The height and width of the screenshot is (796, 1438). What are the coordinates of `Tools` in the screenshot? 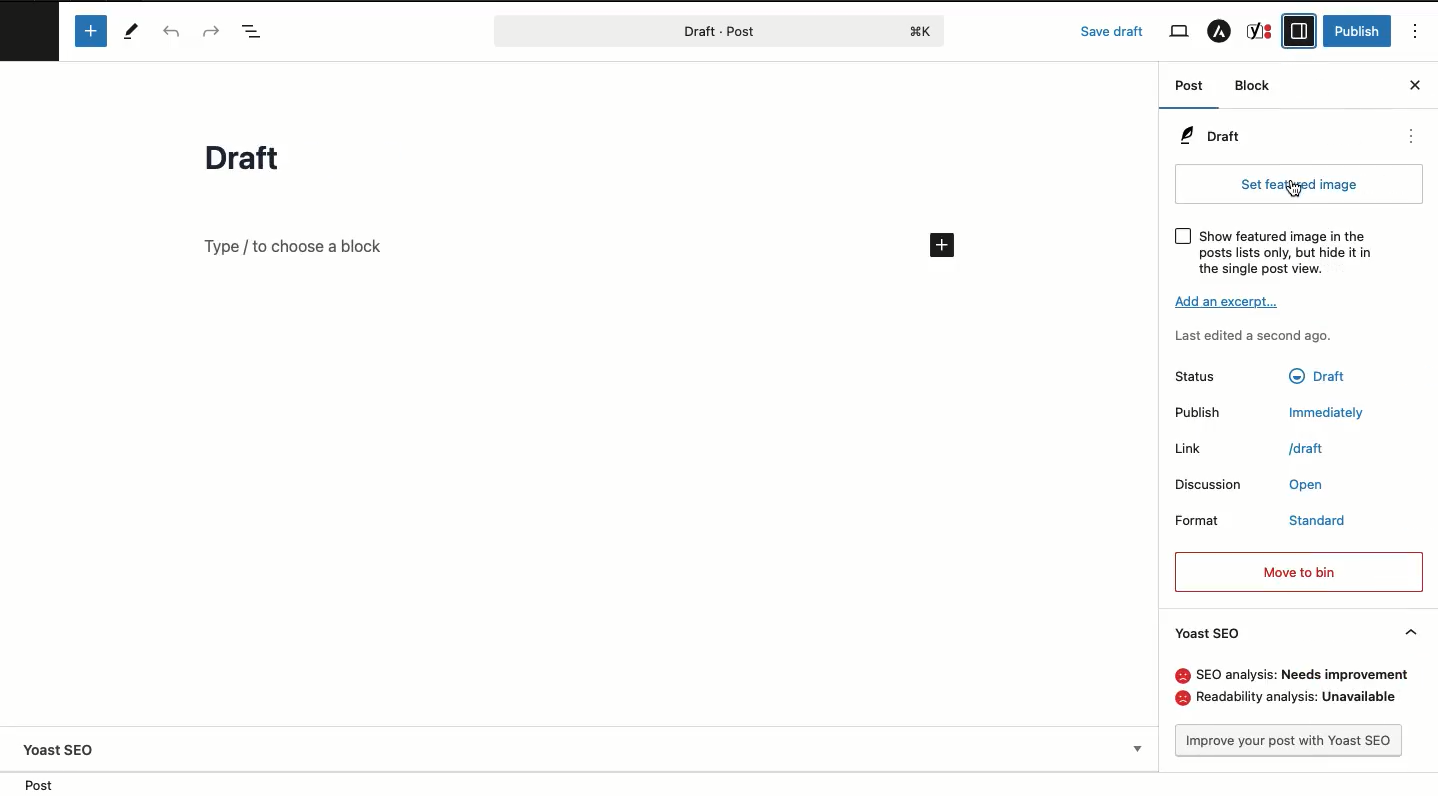 It's located at (129, 30).